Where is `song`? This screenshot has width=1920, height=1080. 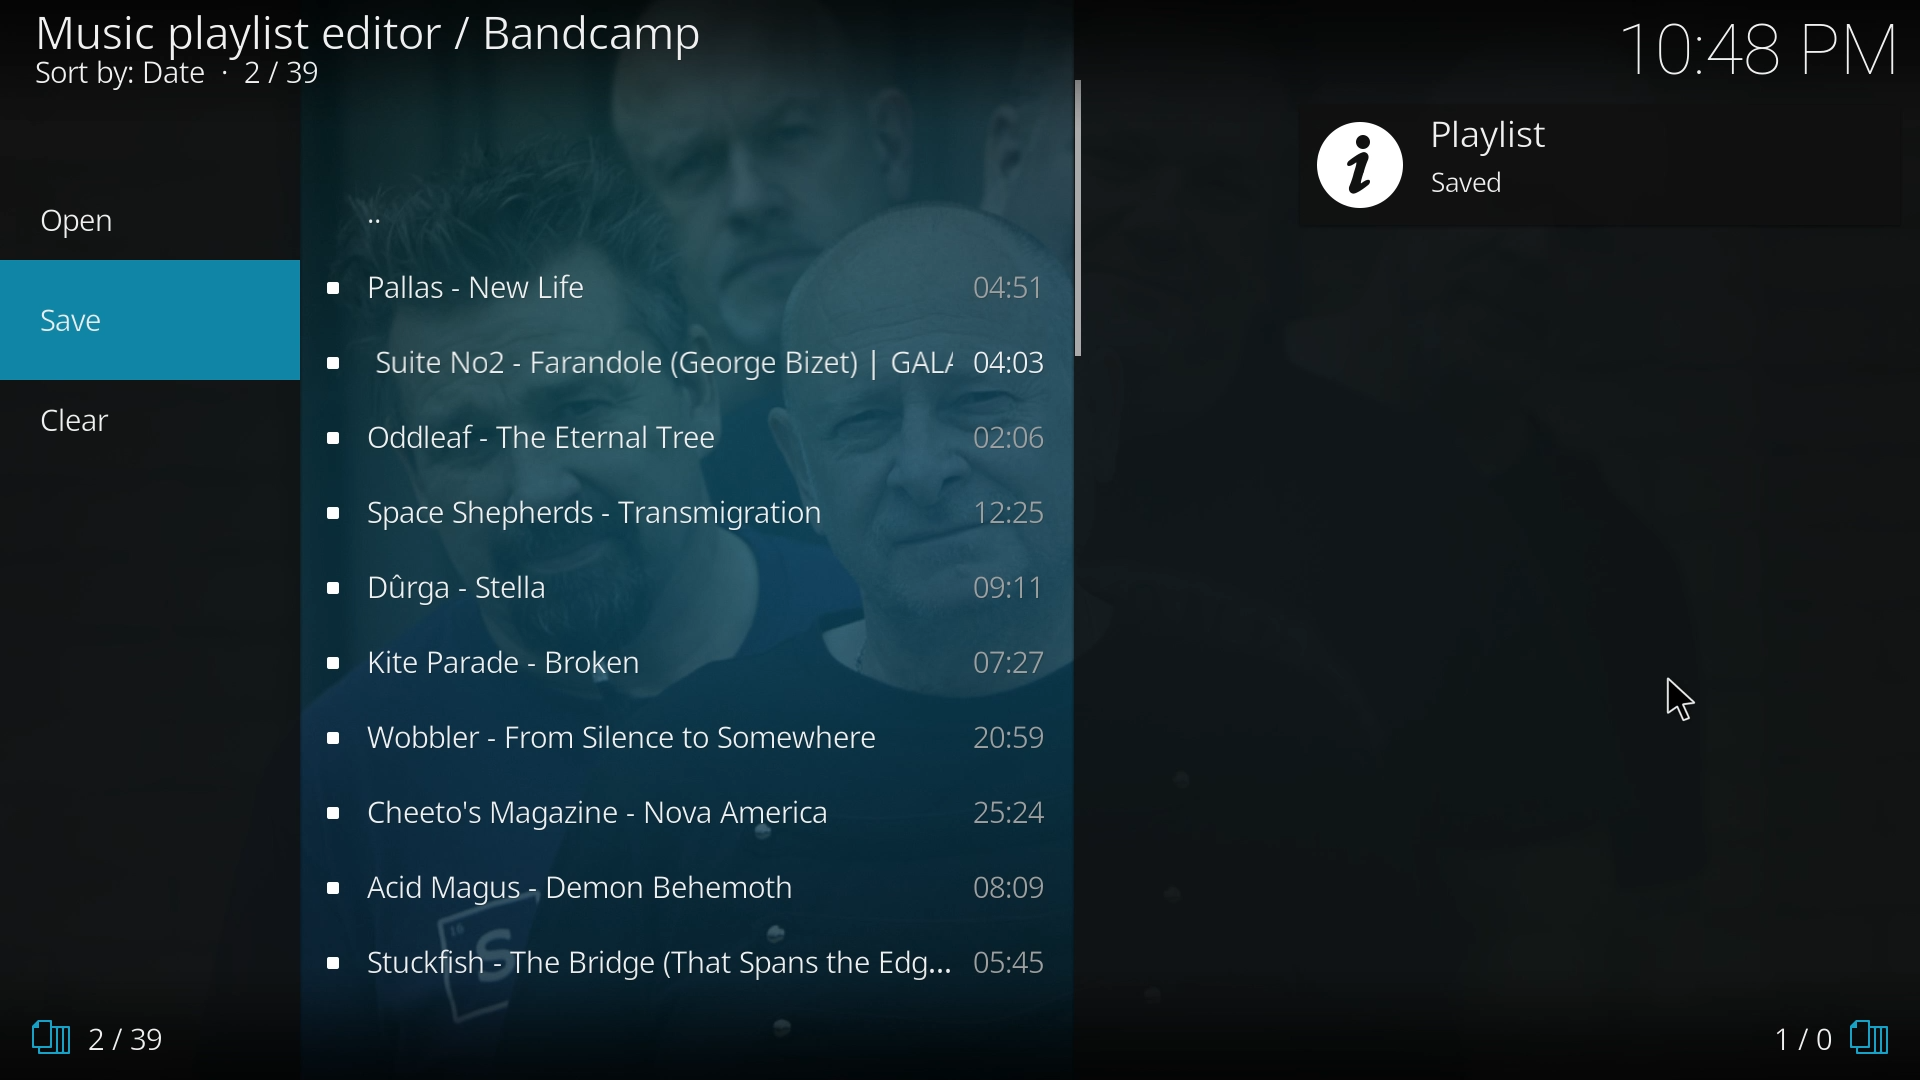
song is located at coordinates (686, 743).